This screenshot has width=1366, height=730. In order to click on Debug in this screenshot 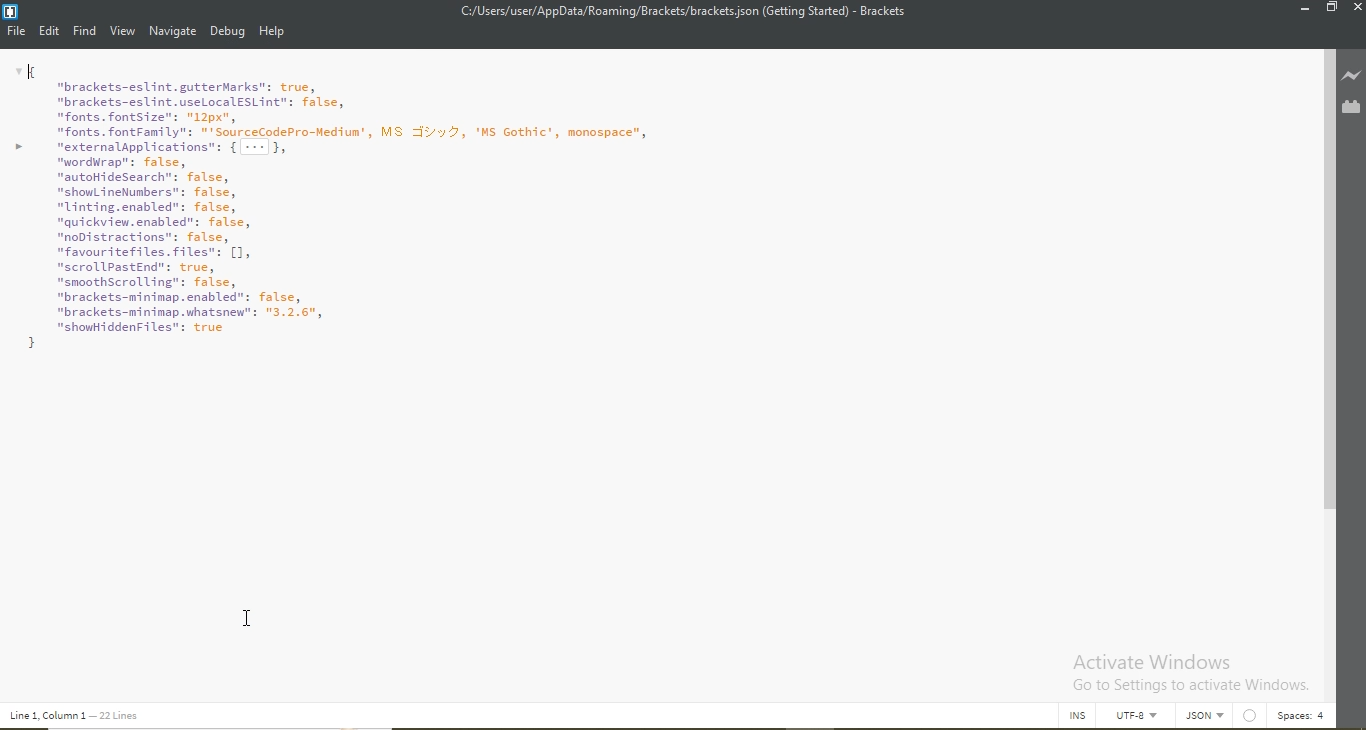, I will do `click(229, 33)`.